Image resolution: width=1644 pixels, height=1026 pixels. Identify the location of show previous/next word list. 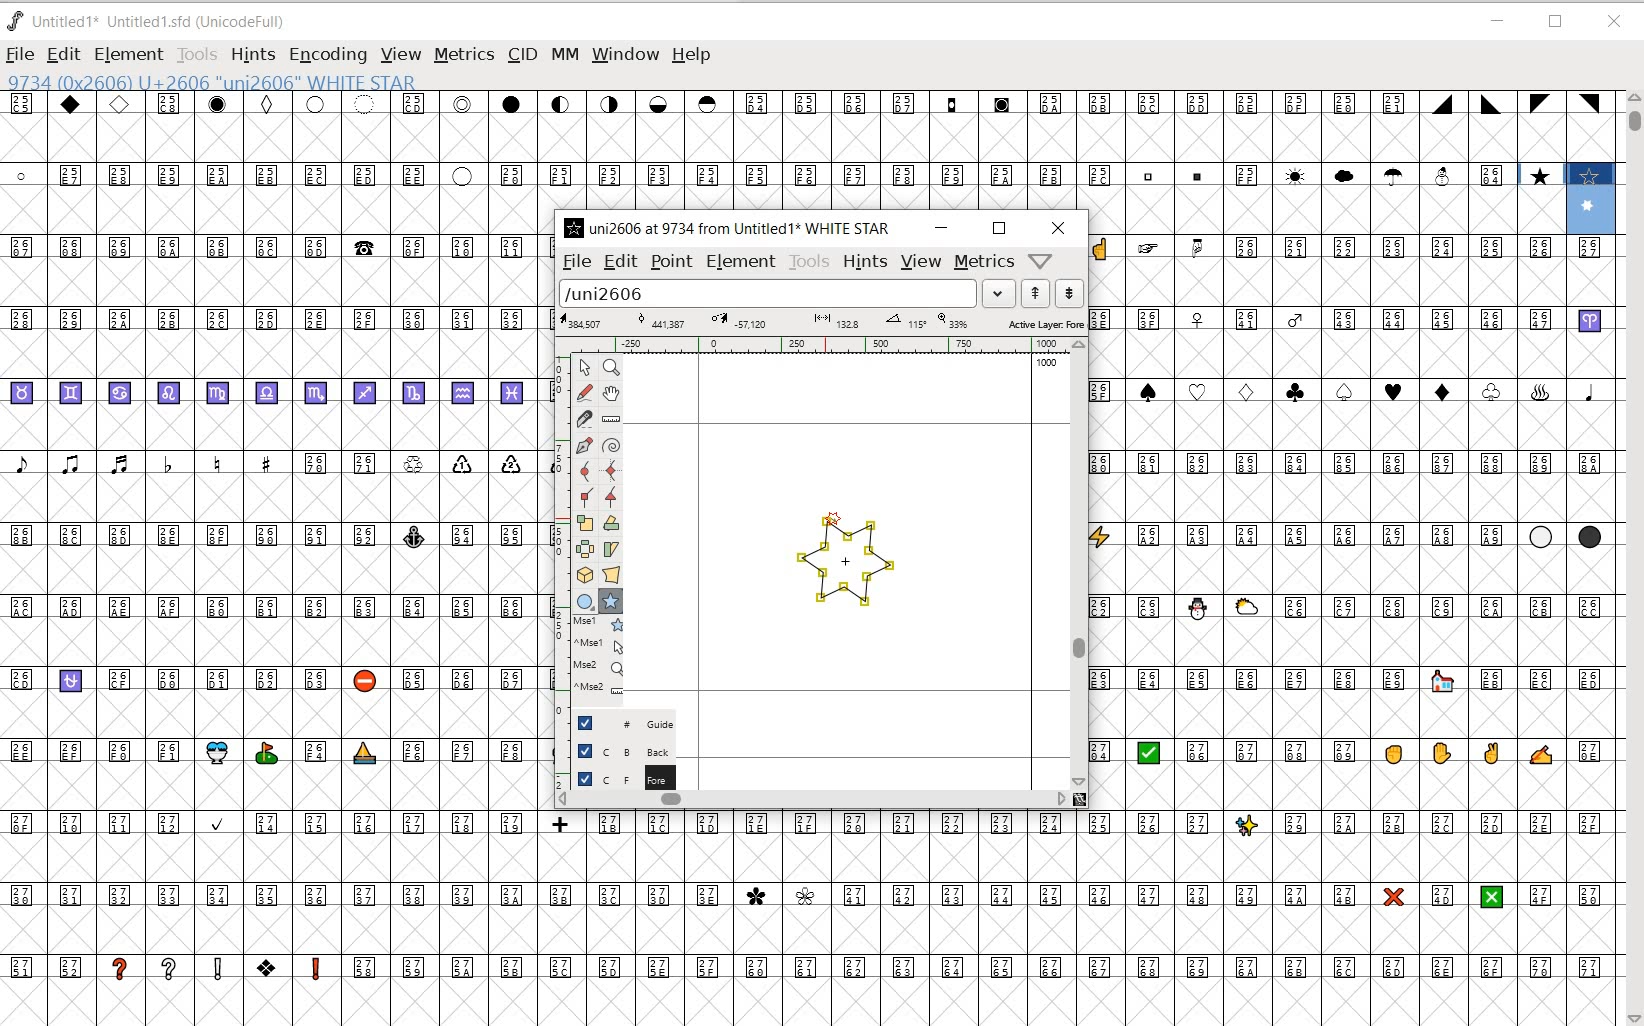
(1053, 292).